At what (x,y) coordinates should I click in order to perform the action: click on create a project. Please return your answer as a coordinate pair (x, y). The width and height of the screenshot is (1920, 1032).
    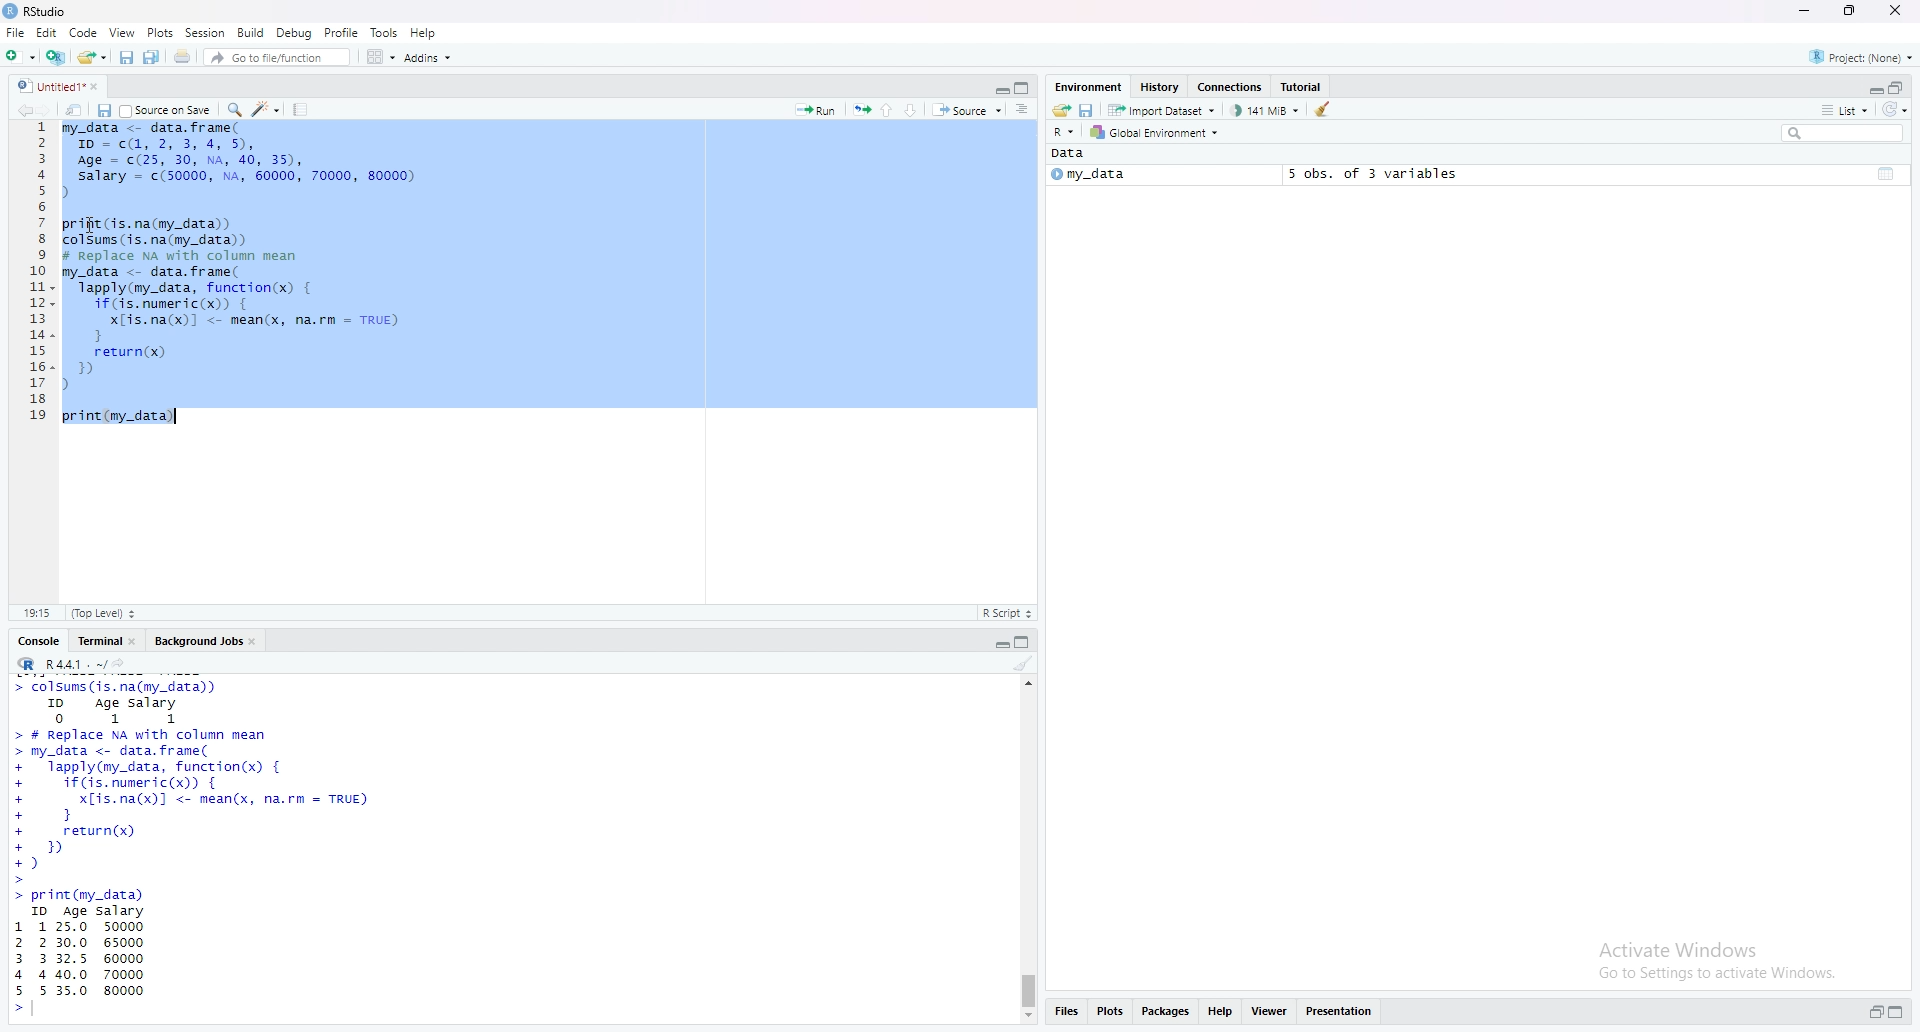
    Looking at the image, I should click on (57, 58).